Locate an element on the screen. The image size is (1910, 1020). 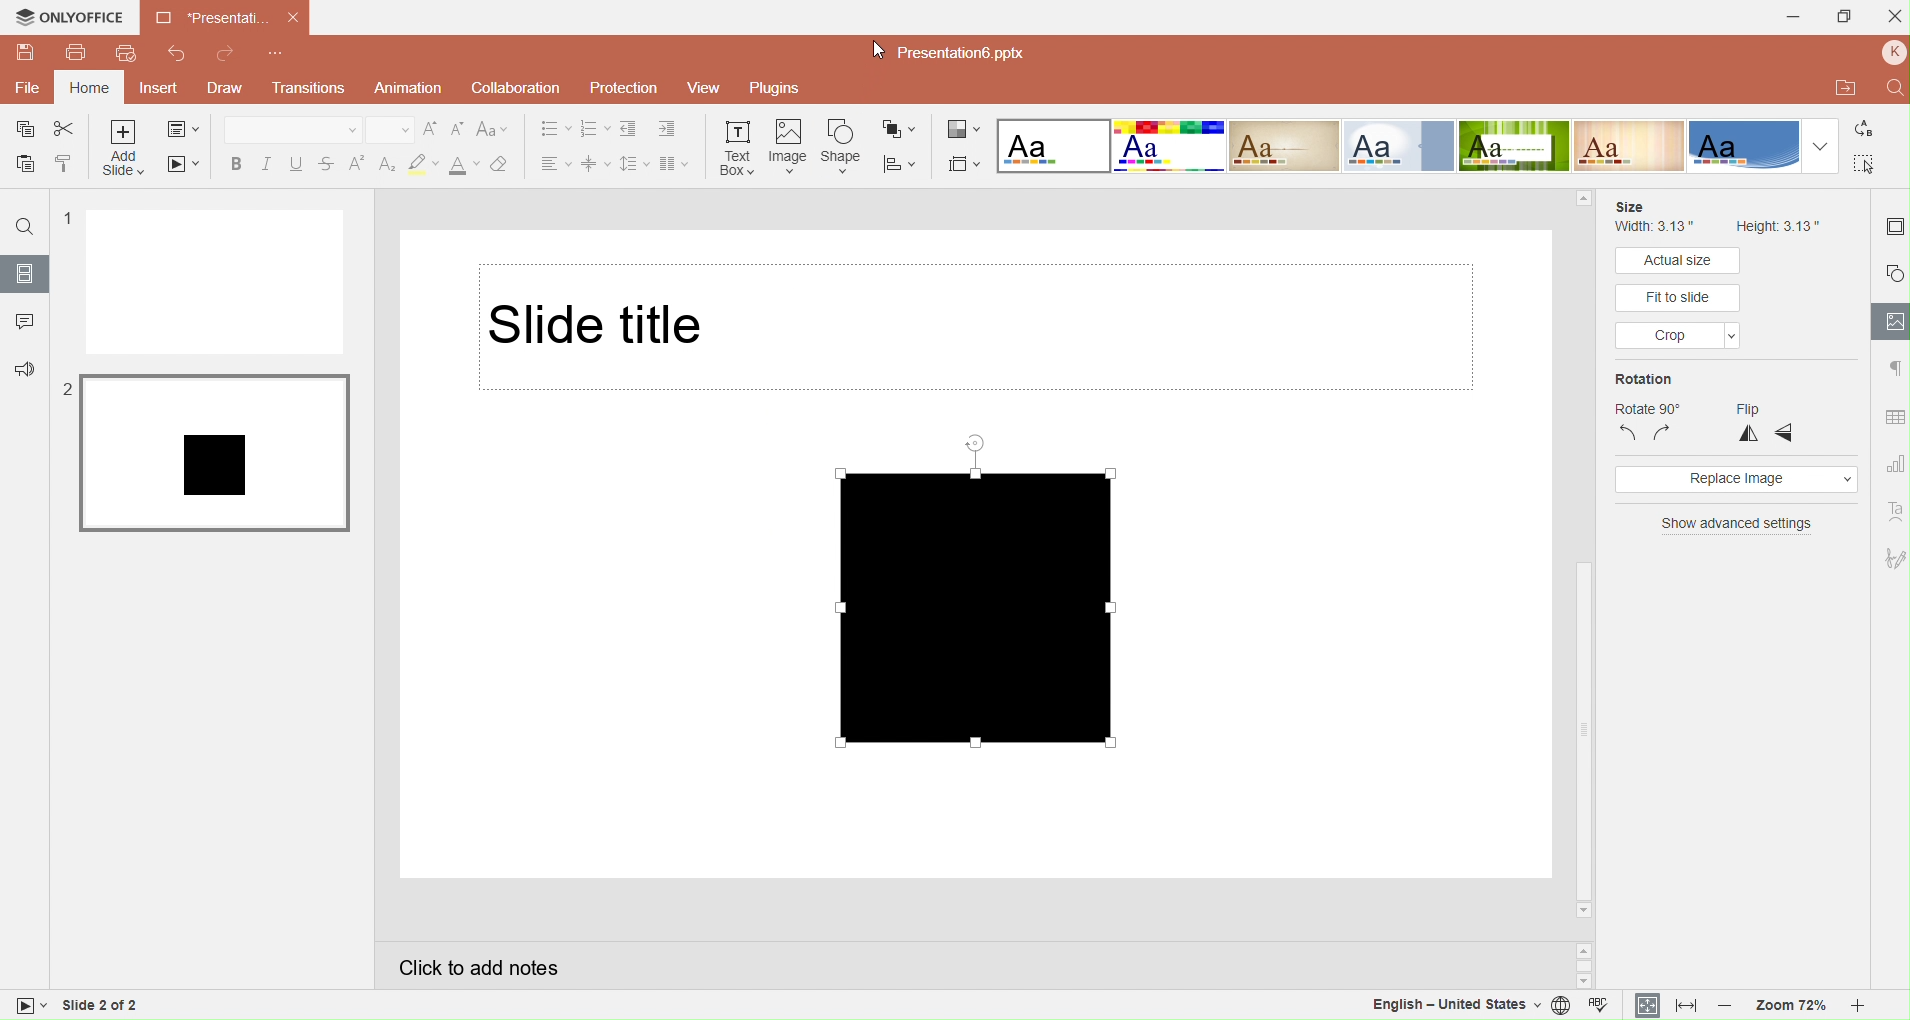
Select slide size is located at coordinates (965, 164).